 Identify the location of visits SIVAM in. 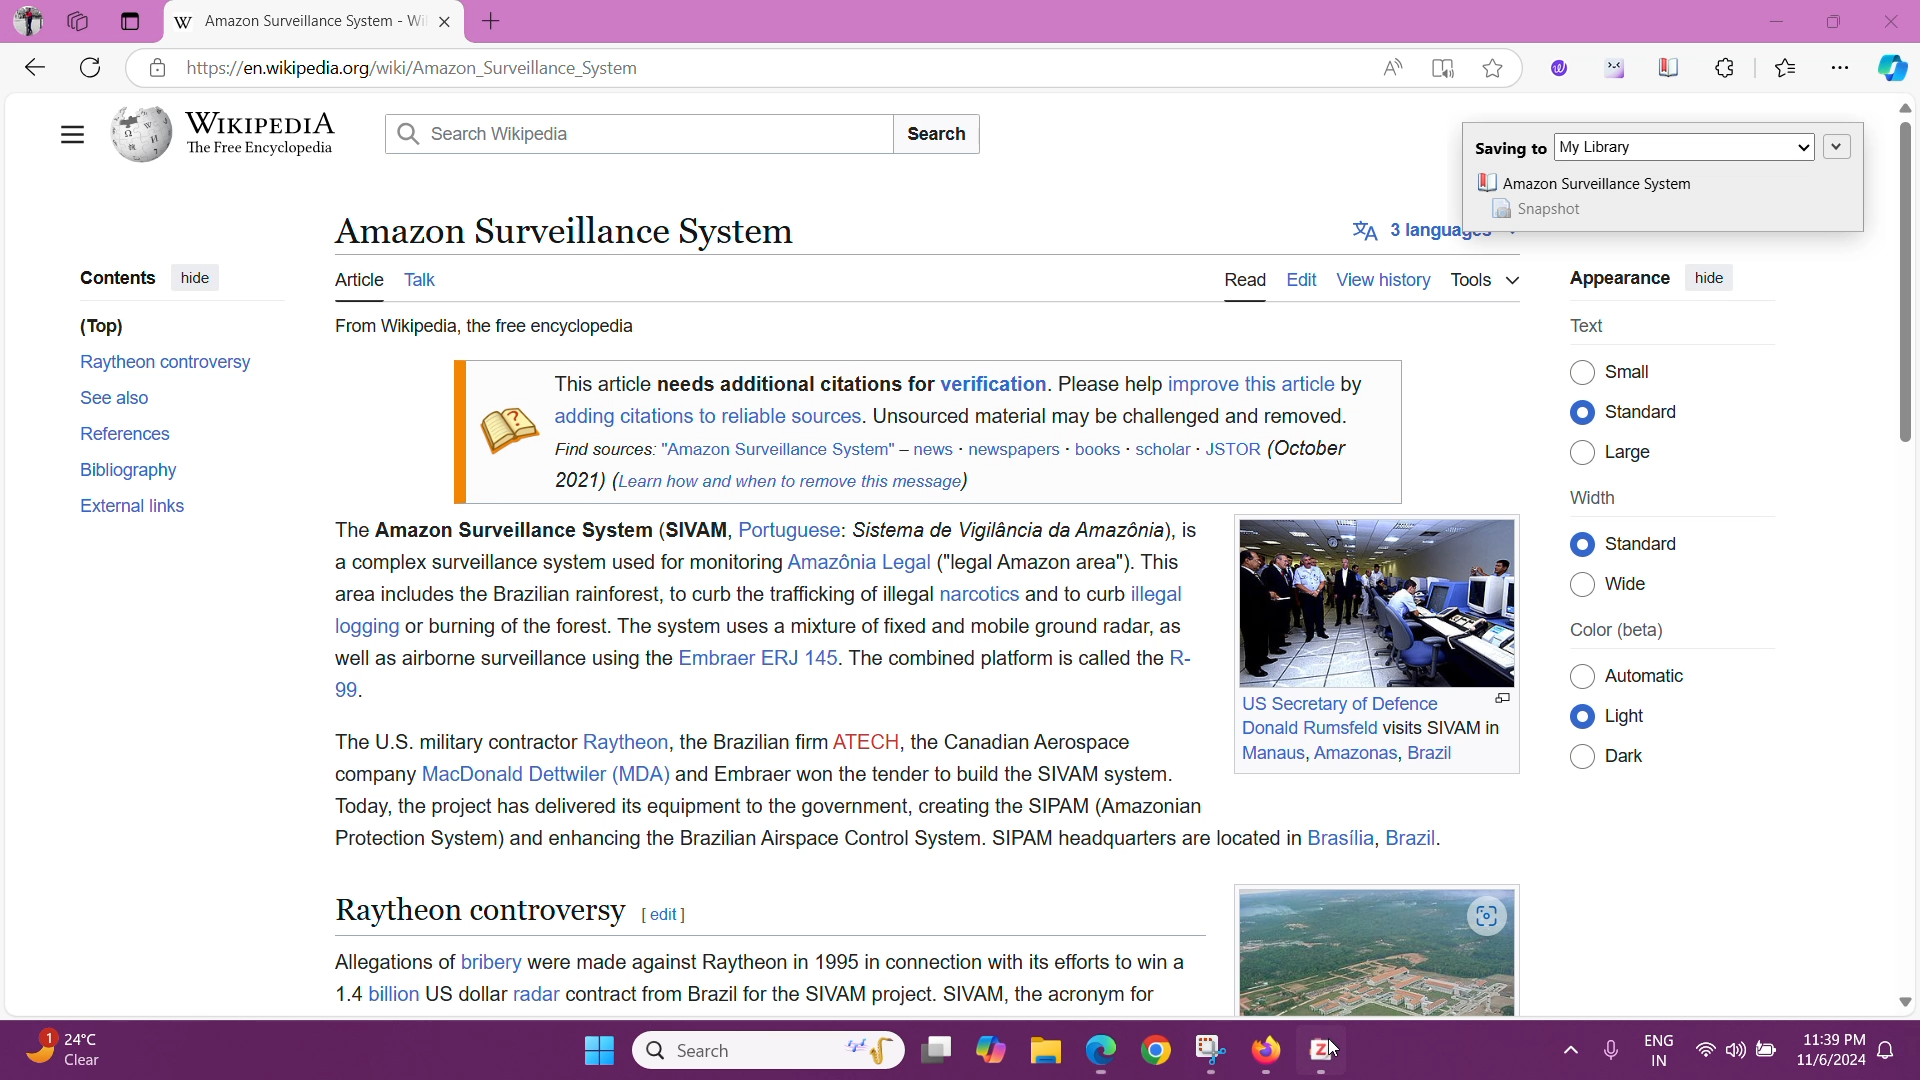
(1444, 727).